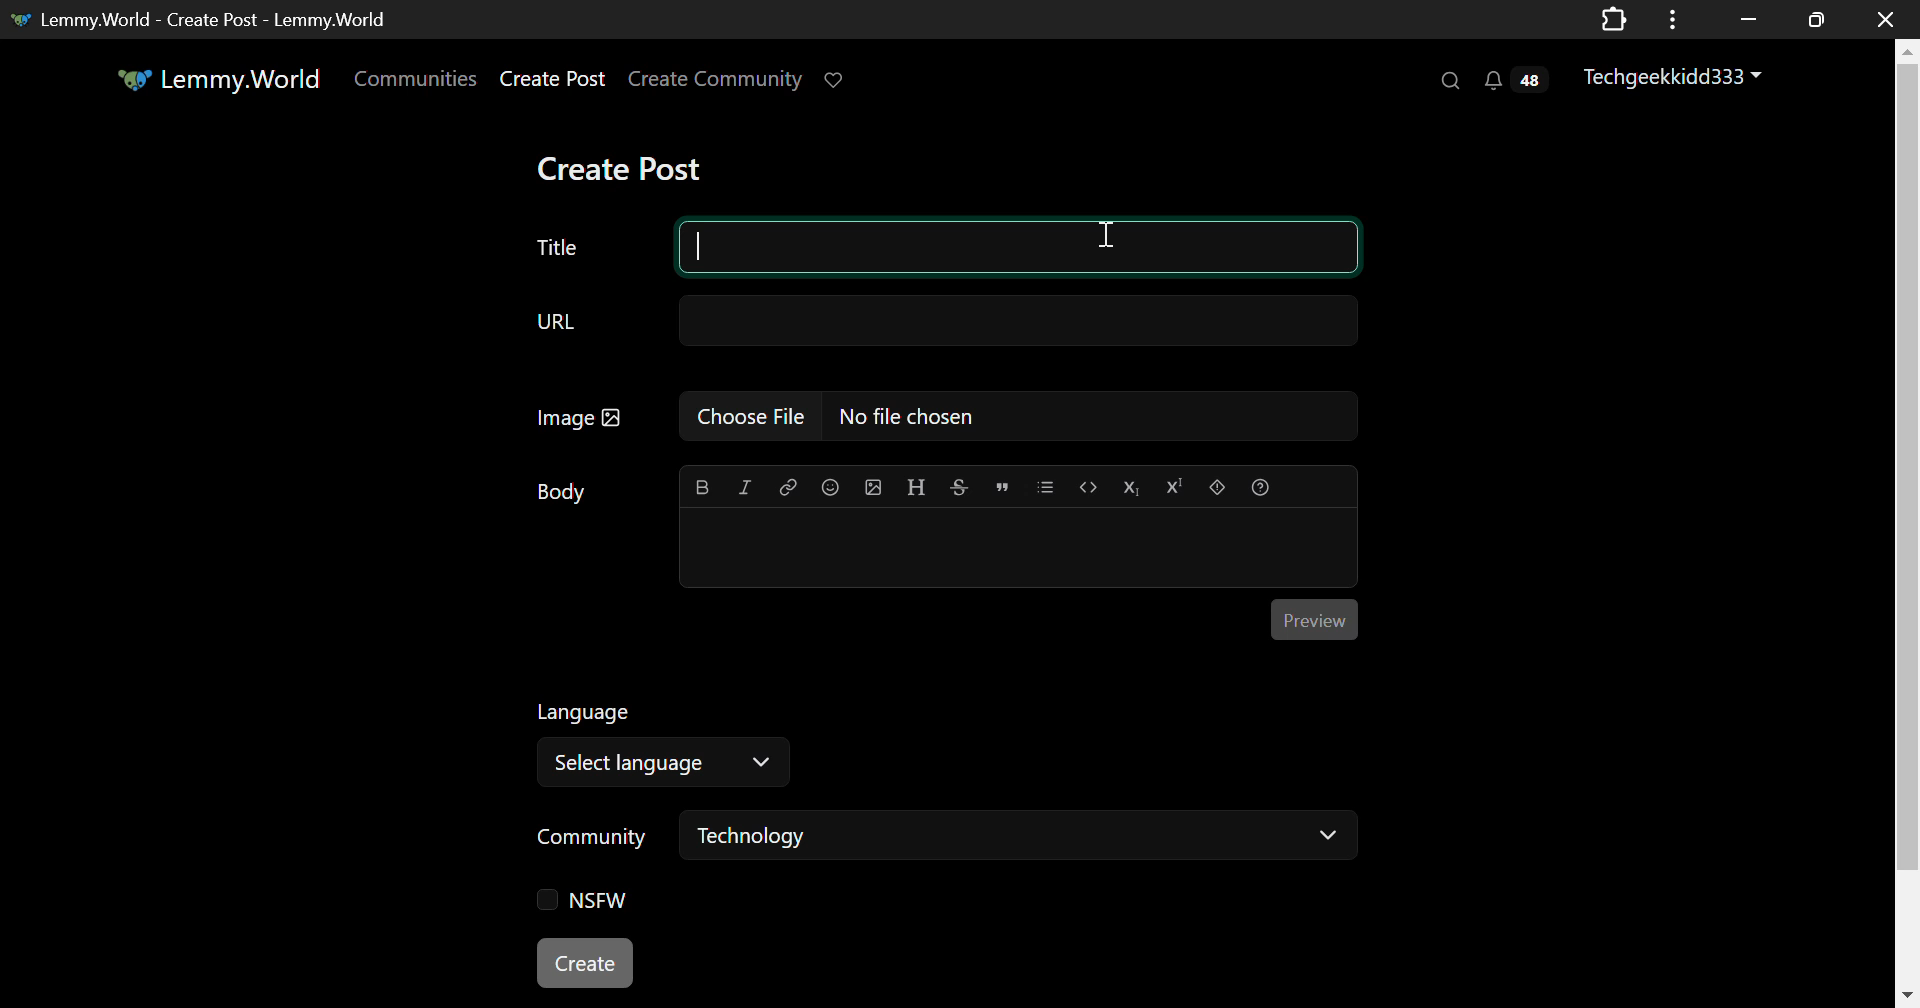 The height and width of the screenshot is (1008, 1920). Describe the element at coordinates (1086, 486) in the screenshot. I see `code` at that location.